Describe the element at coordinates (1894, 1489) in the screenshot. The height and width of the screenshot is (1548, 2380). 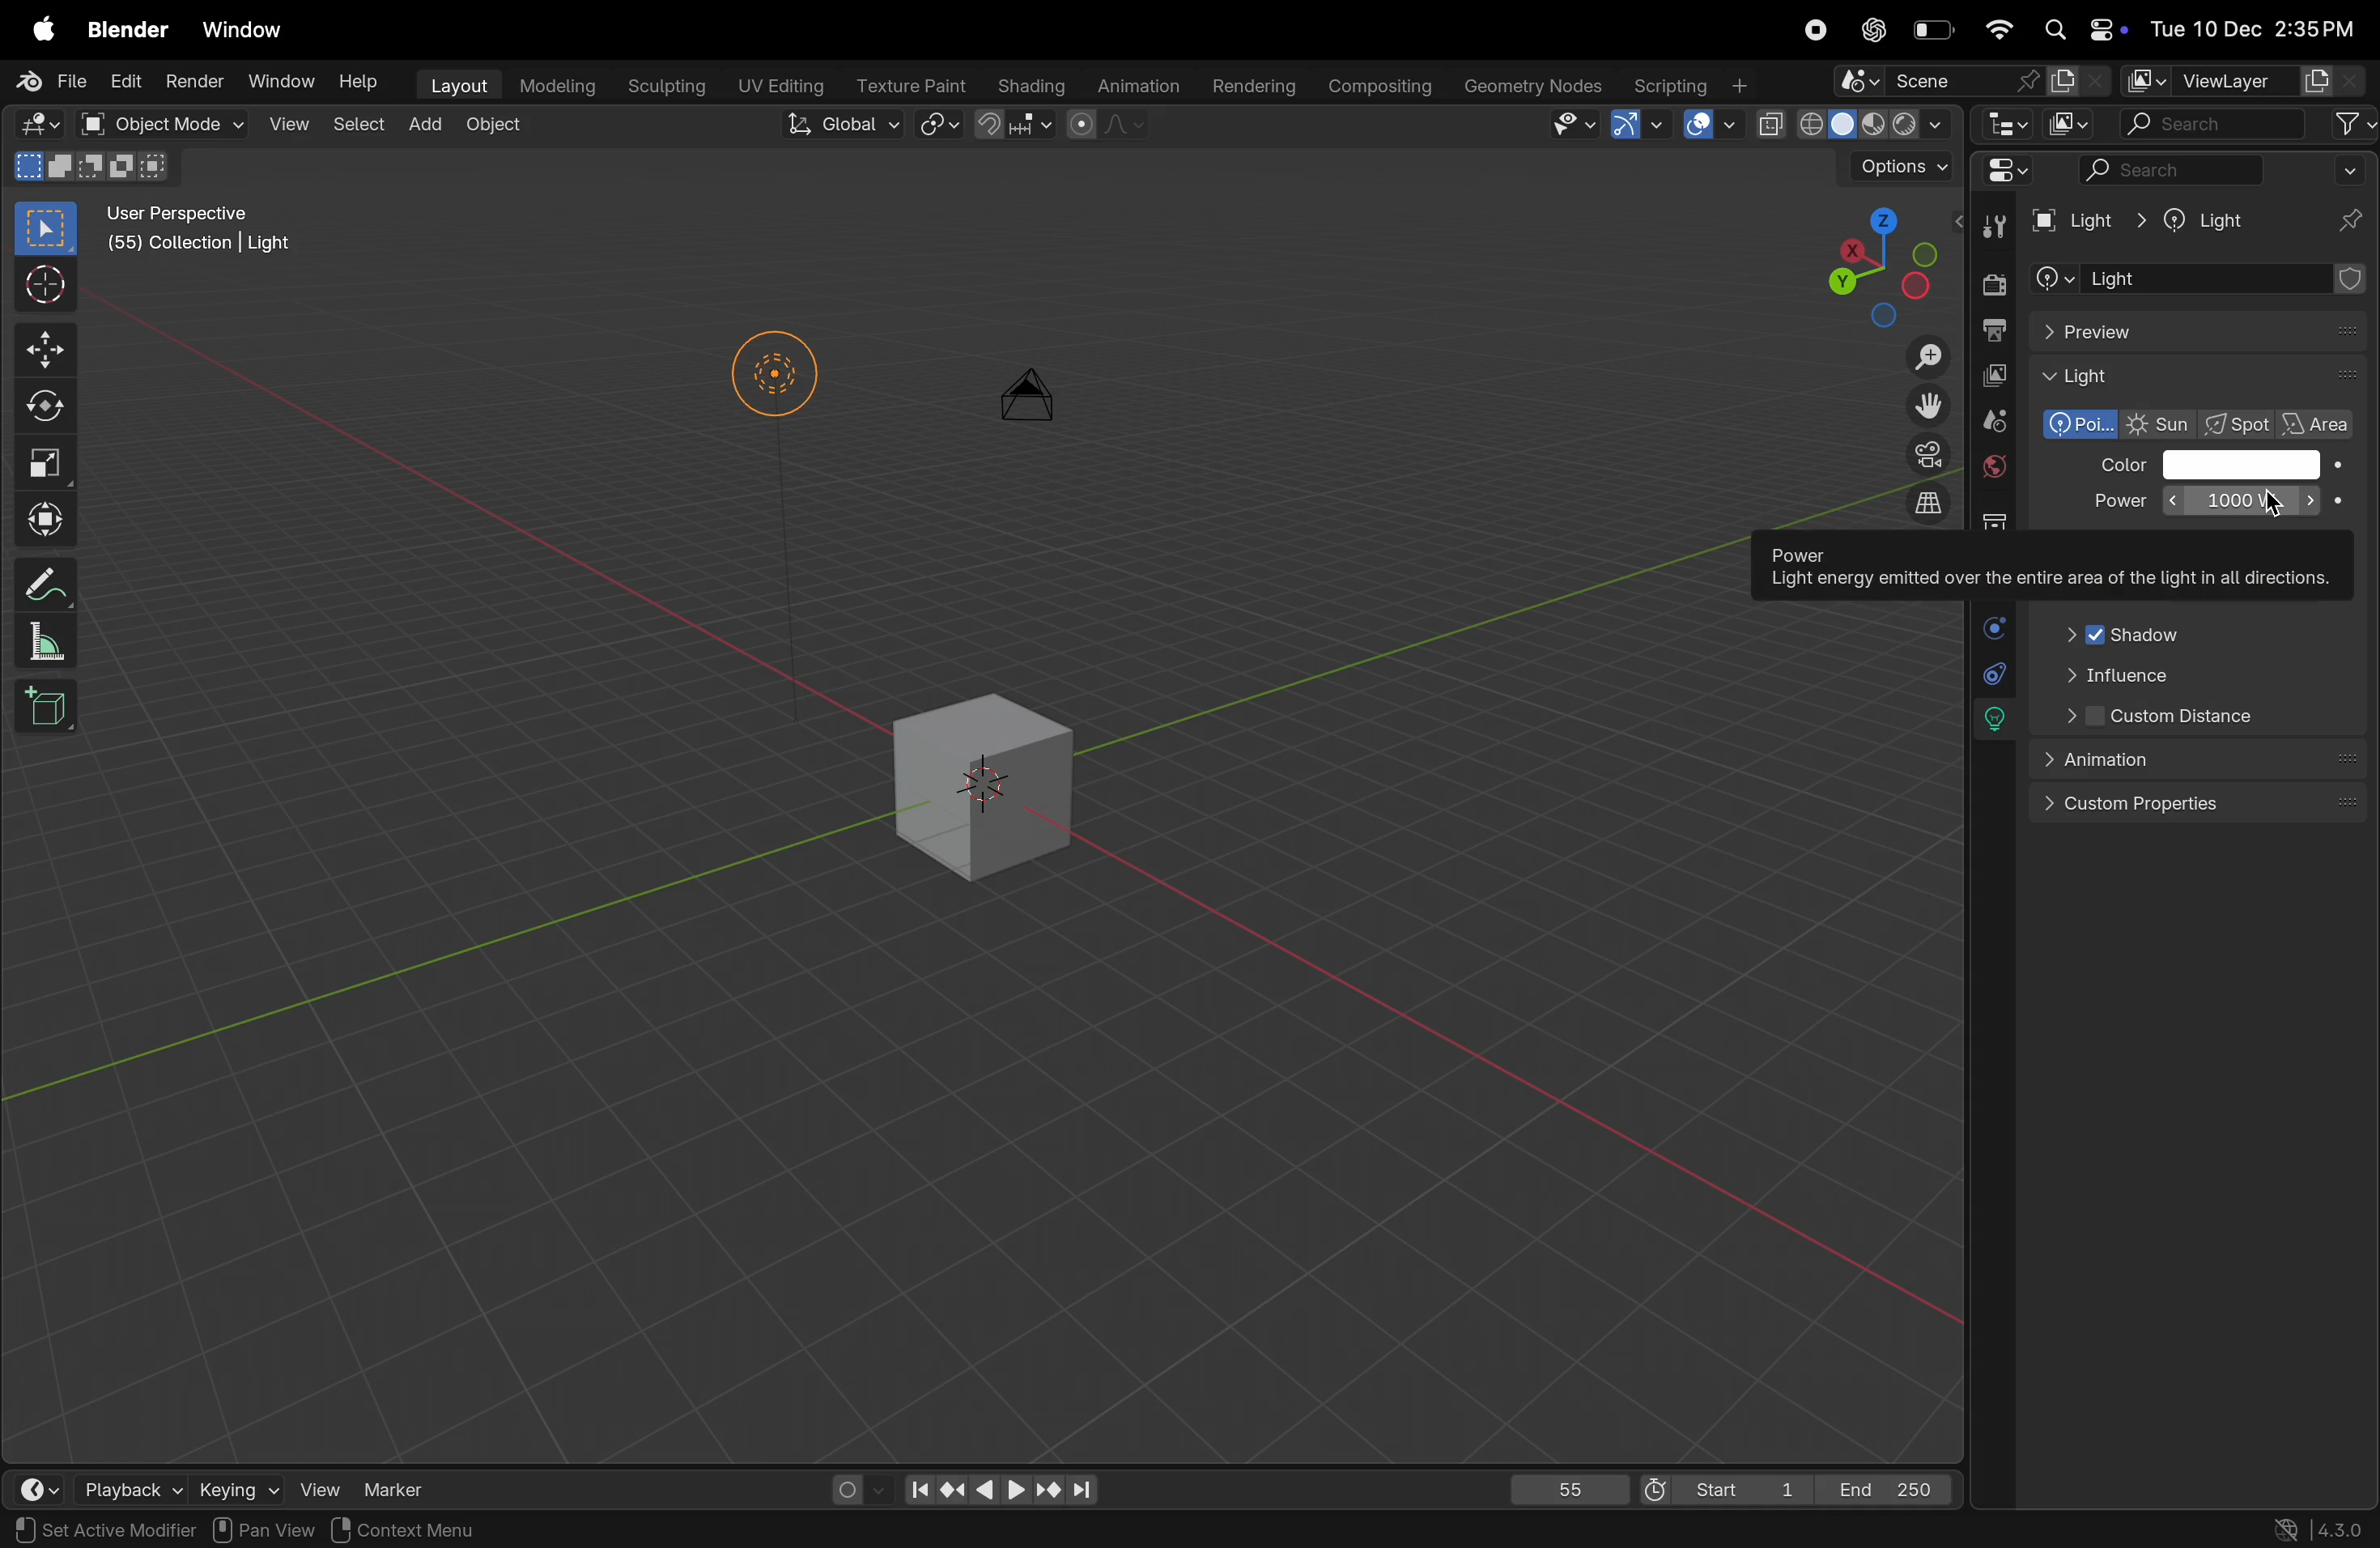
I see `End` at that location.